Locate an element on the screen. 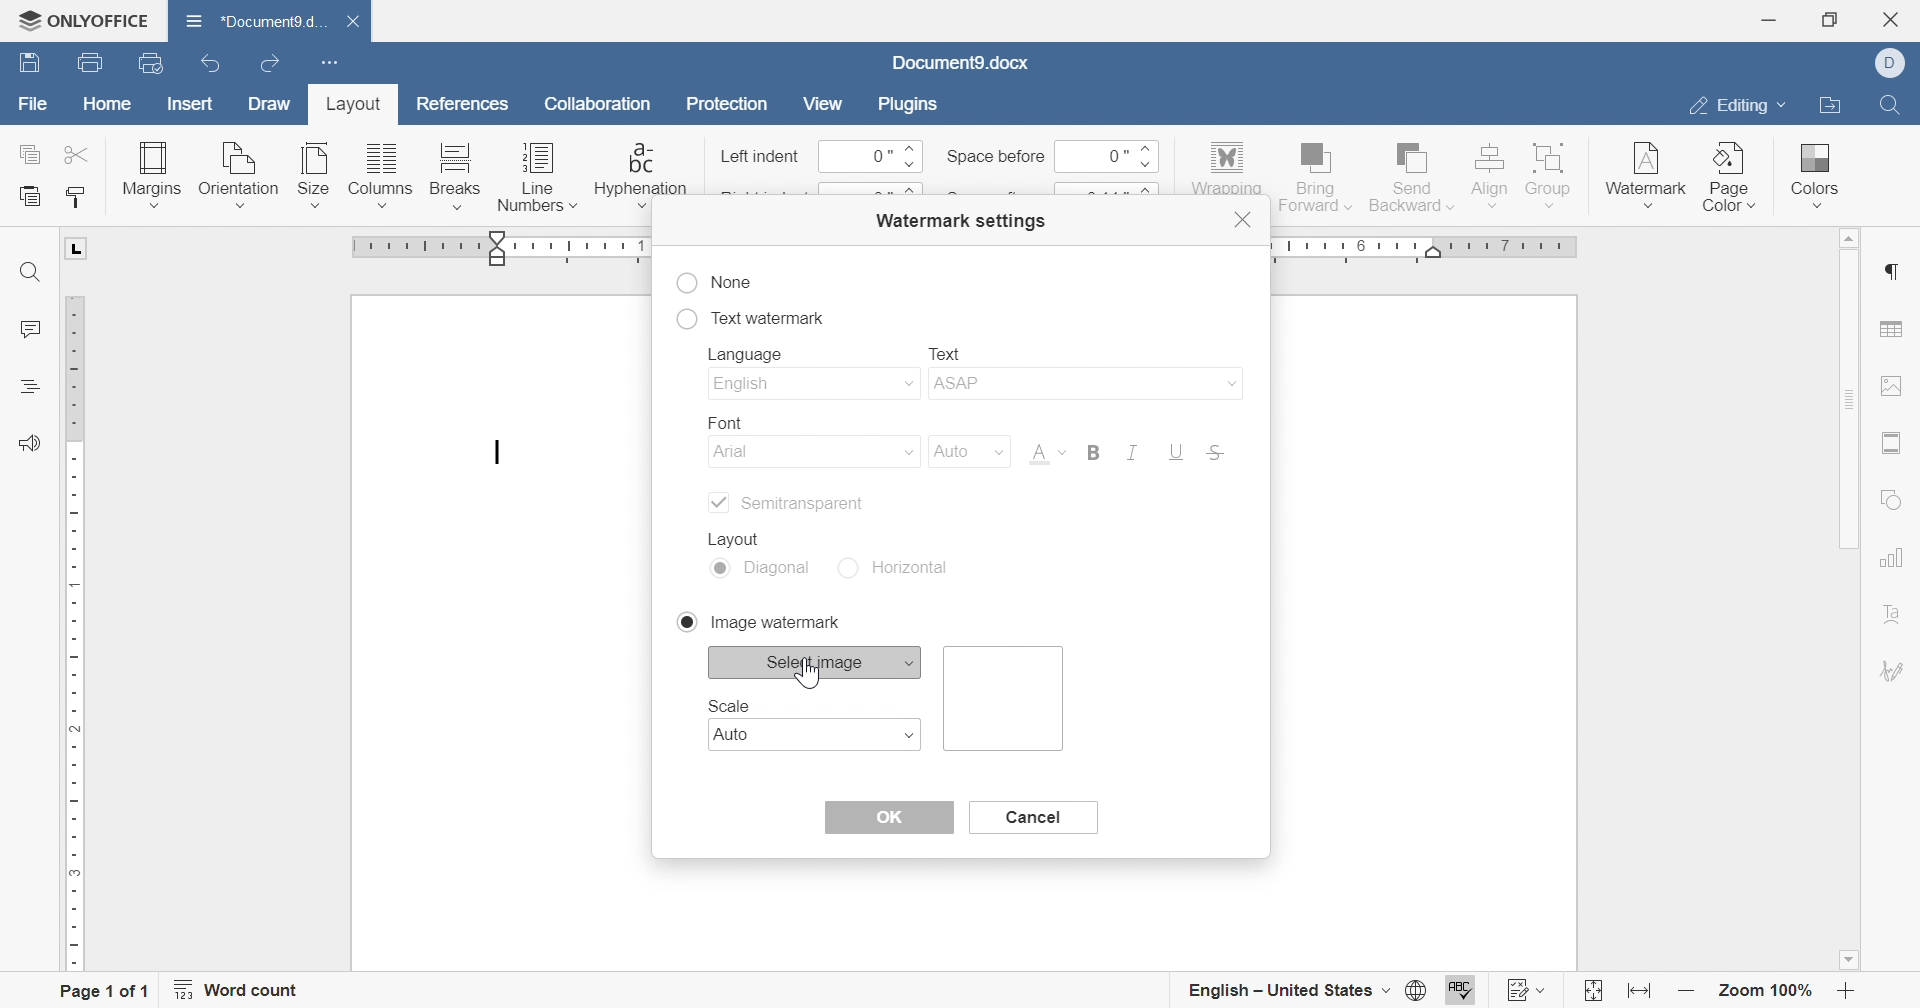 This screenshot has width=1920, height=1008. english - united states is located at coordinates (1287, 991).